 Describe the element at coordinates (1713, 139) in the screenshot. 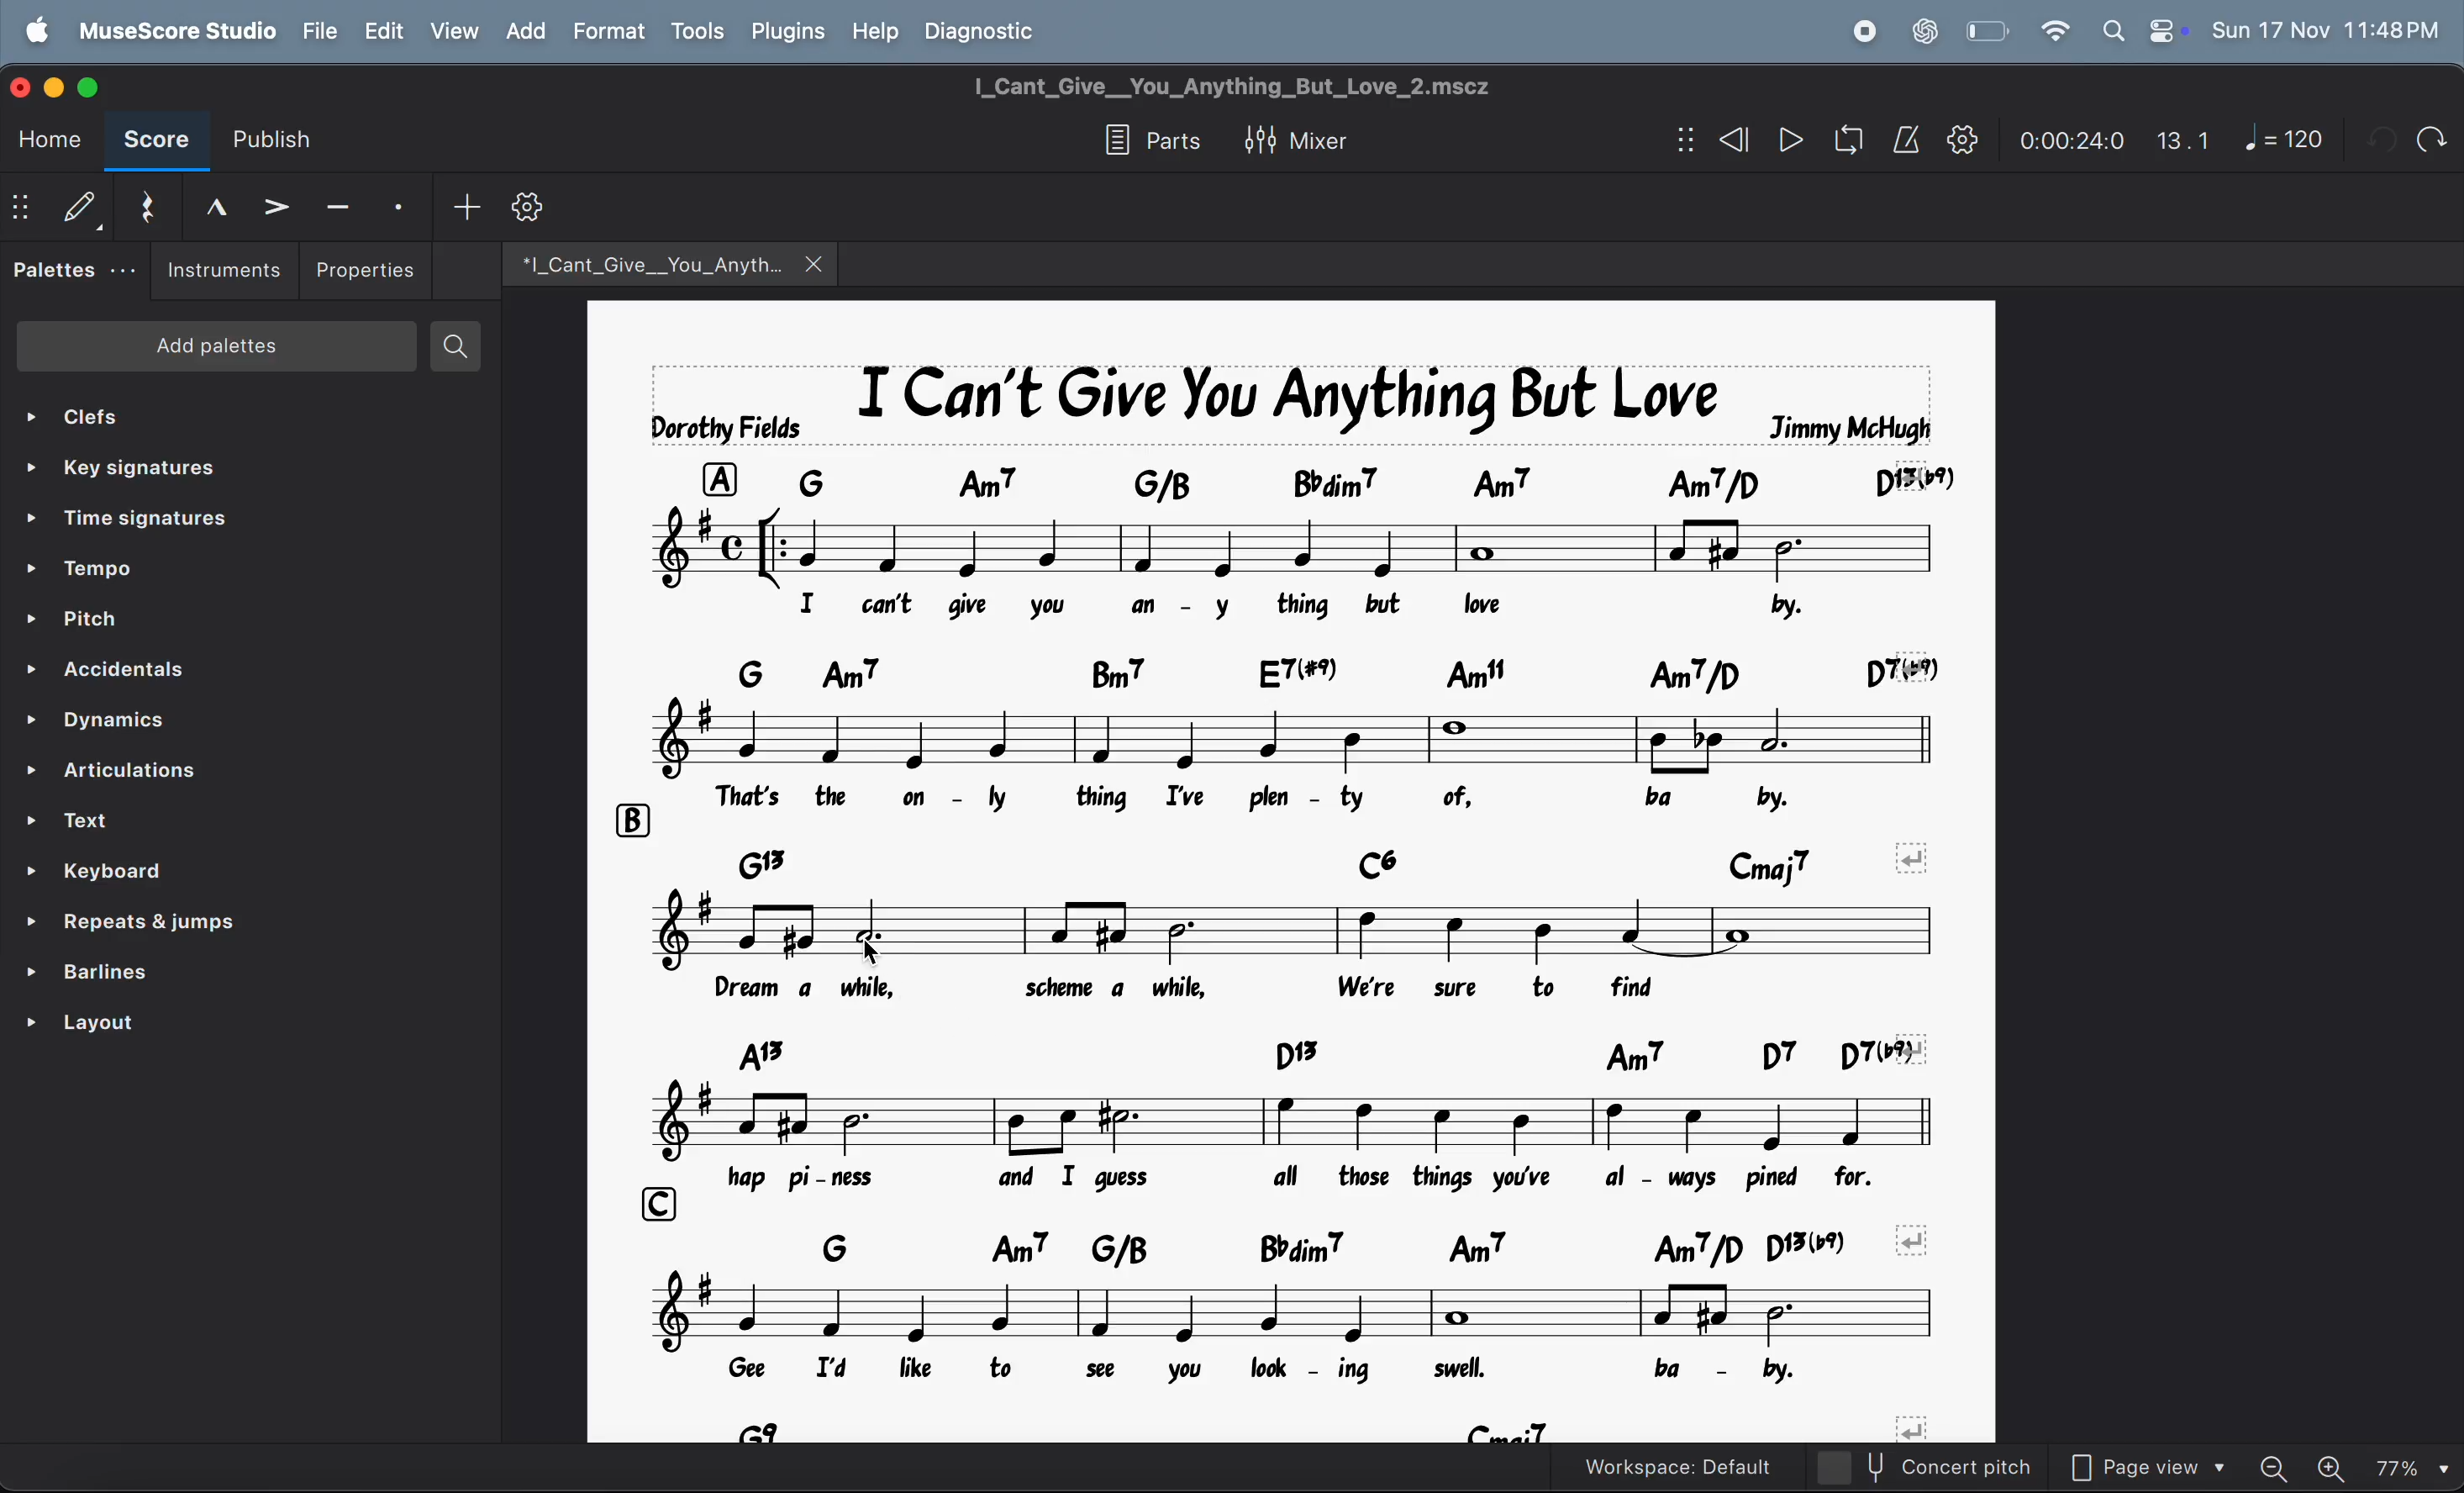

I see `rewind` at that location.